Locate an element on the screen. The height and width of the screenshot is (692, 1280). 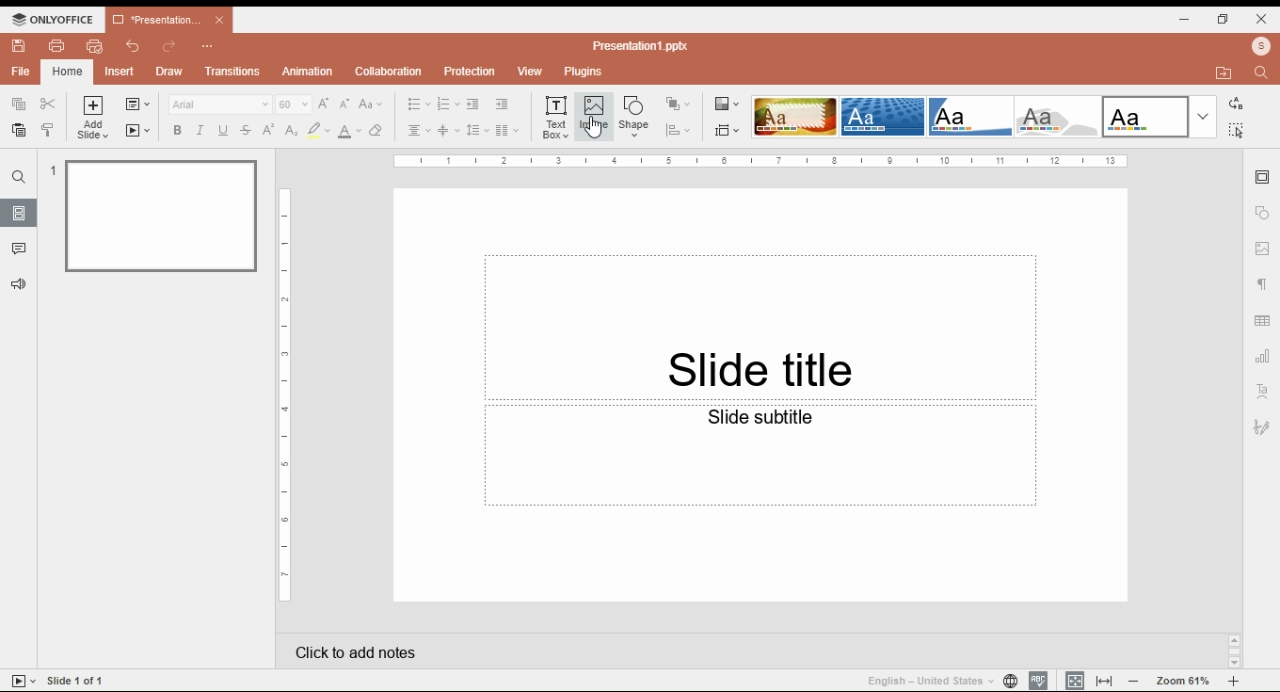
font is located at coordinates (220, 105).